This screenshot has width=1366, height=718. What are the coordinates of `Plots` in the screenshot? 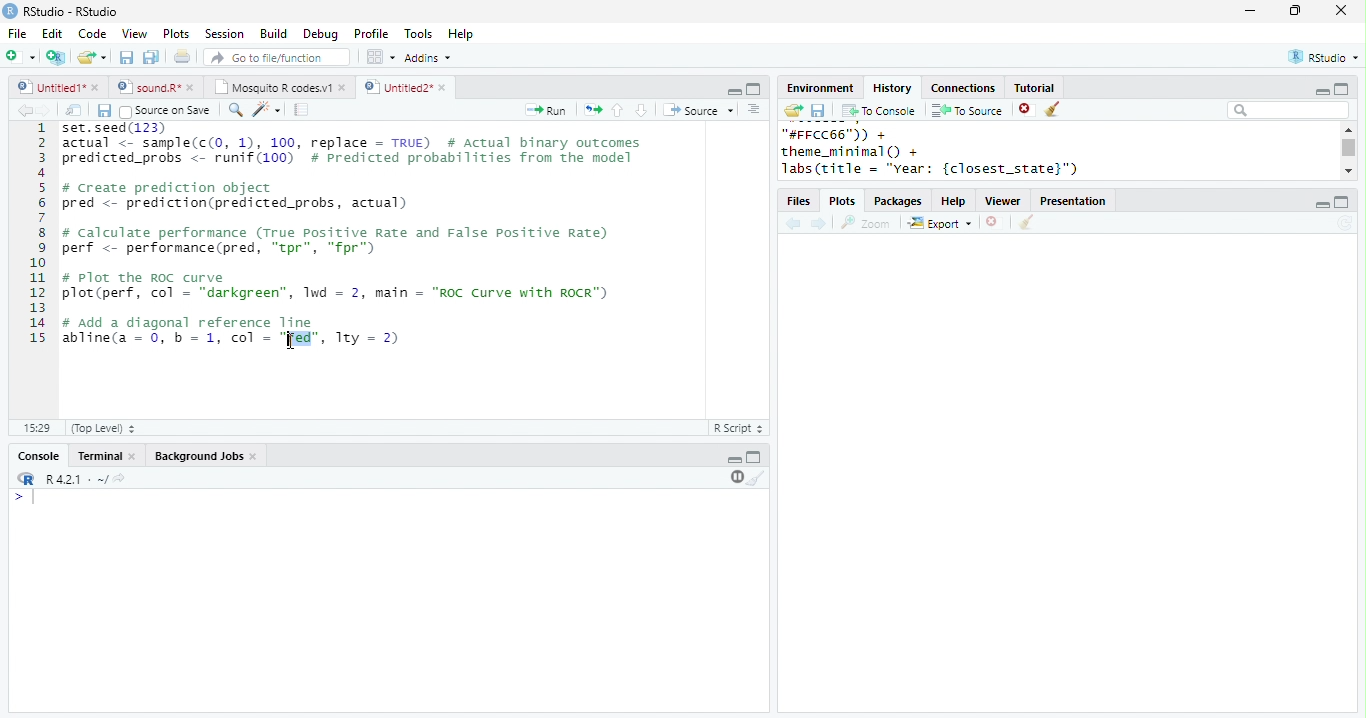 It's located at (177, 33).